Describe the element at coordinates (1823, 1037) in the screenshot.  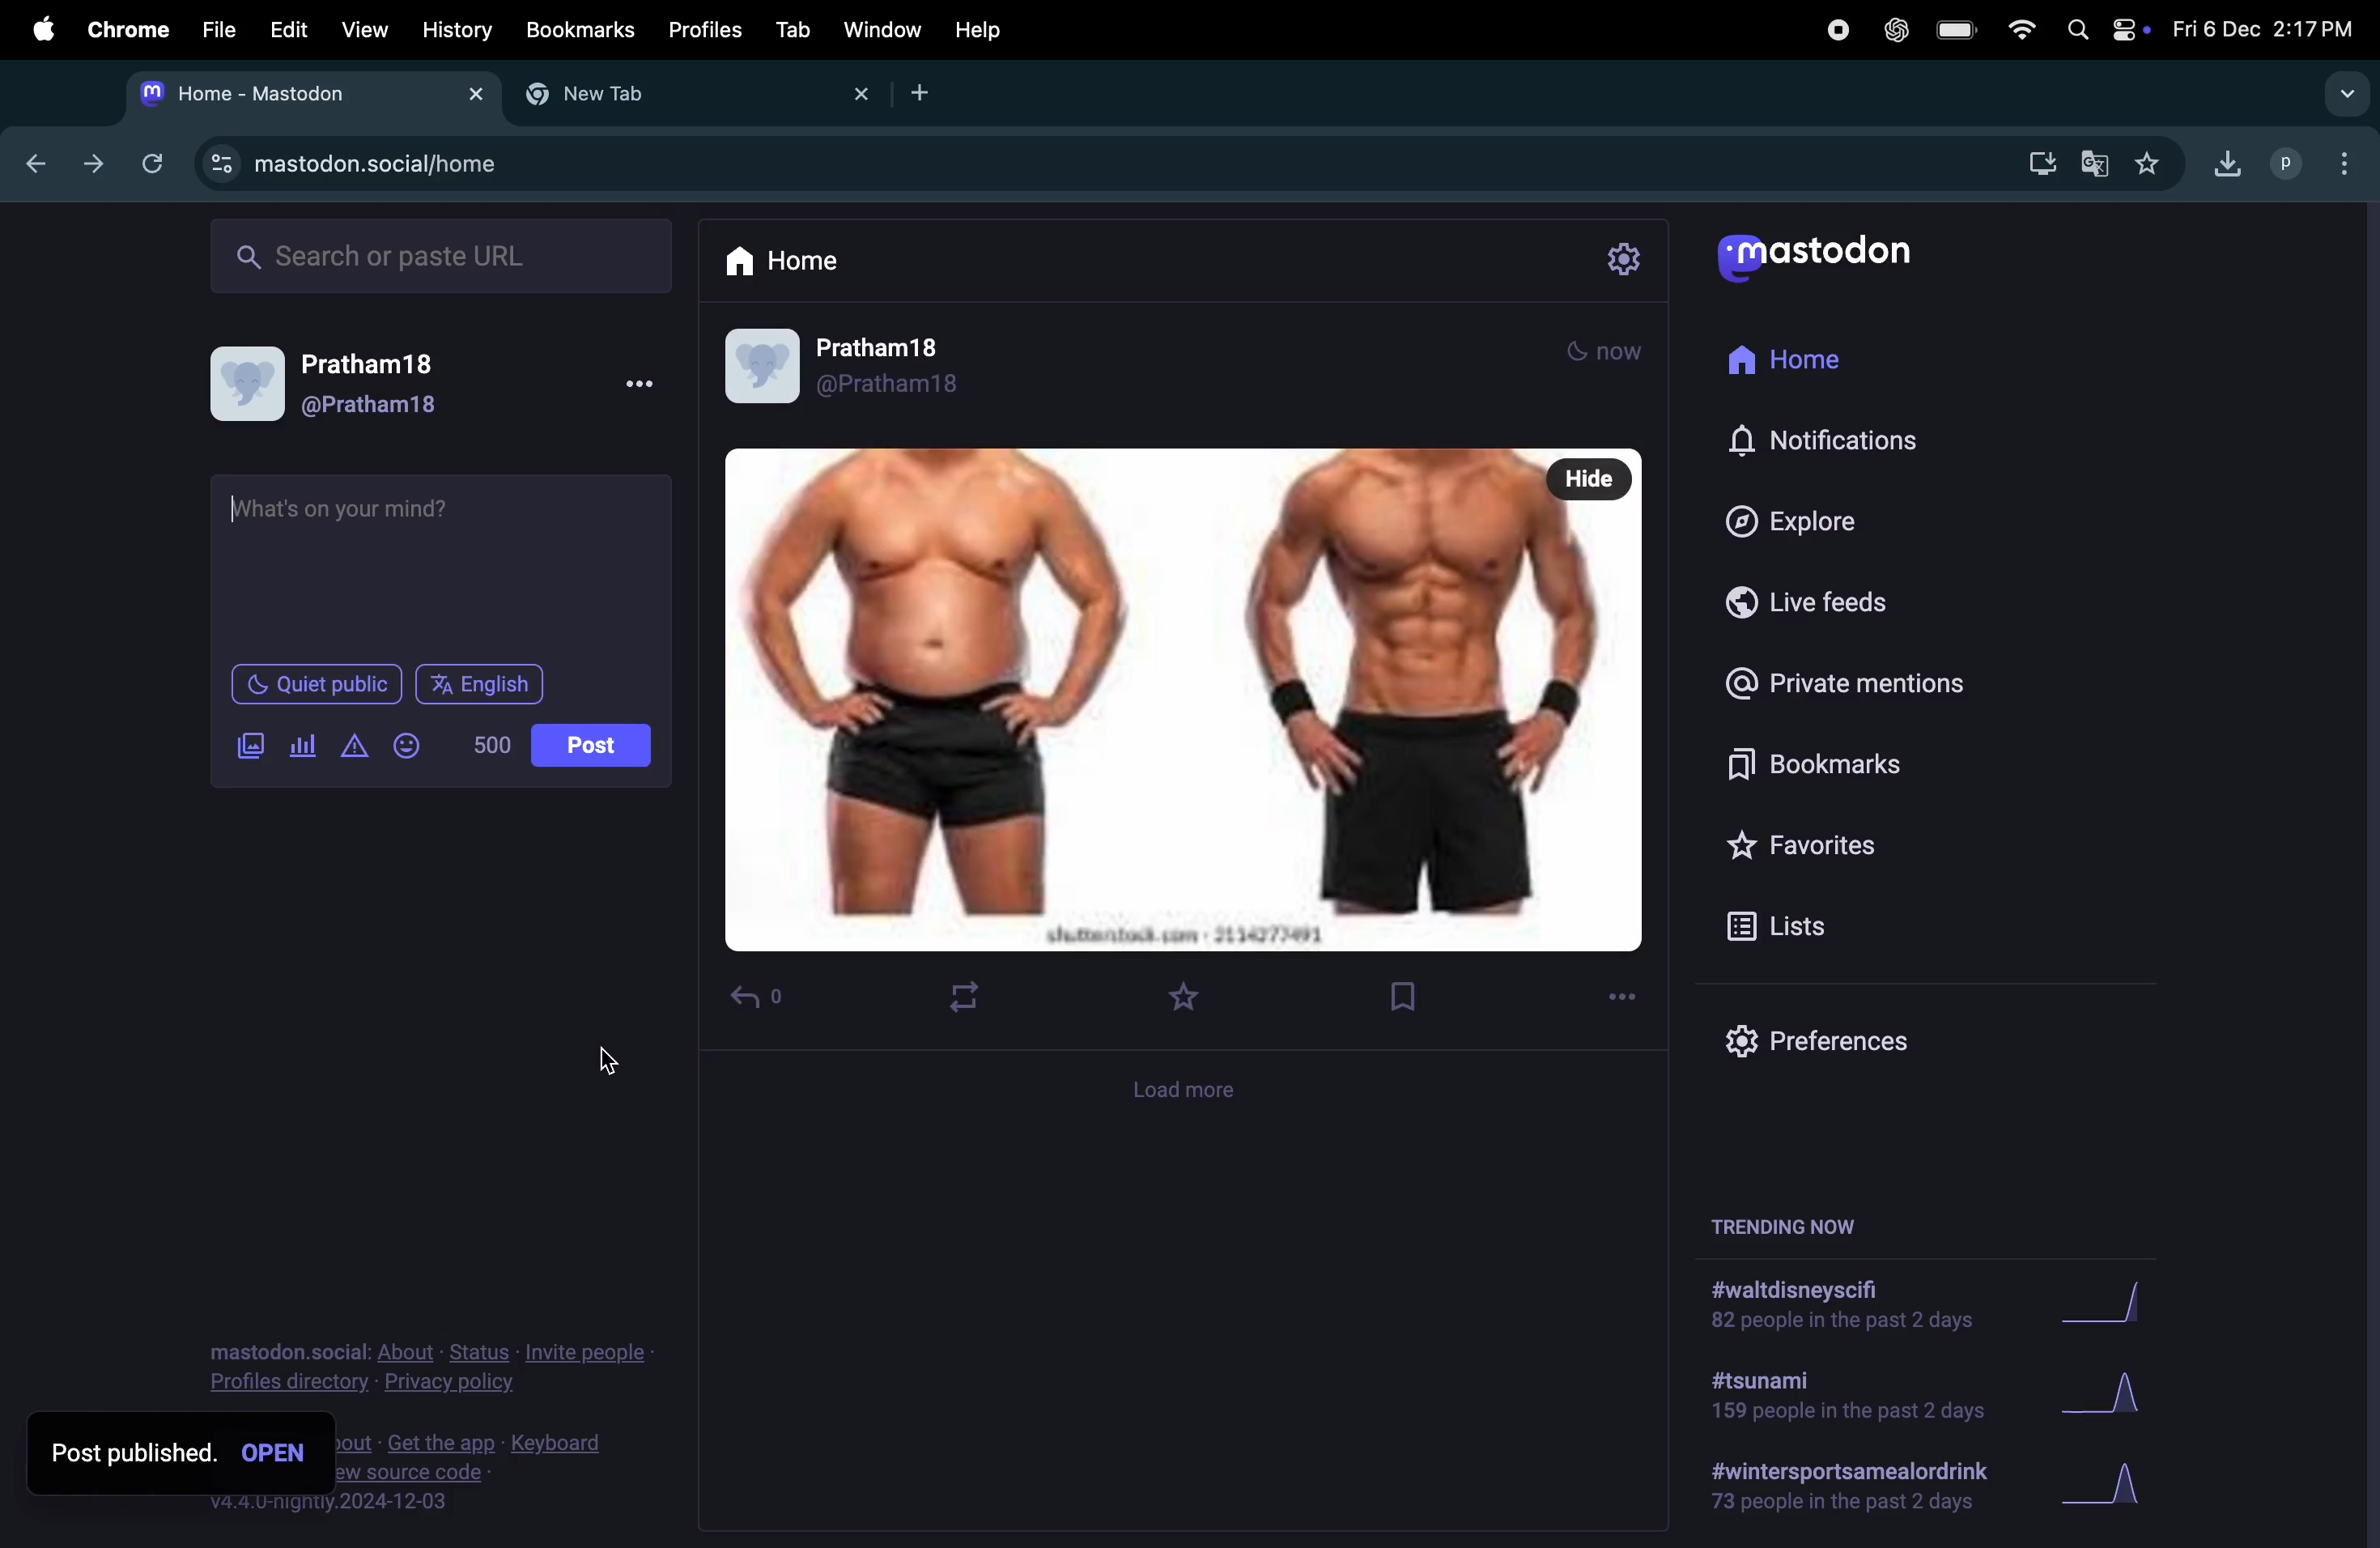
I see `Prefrences` at that location.